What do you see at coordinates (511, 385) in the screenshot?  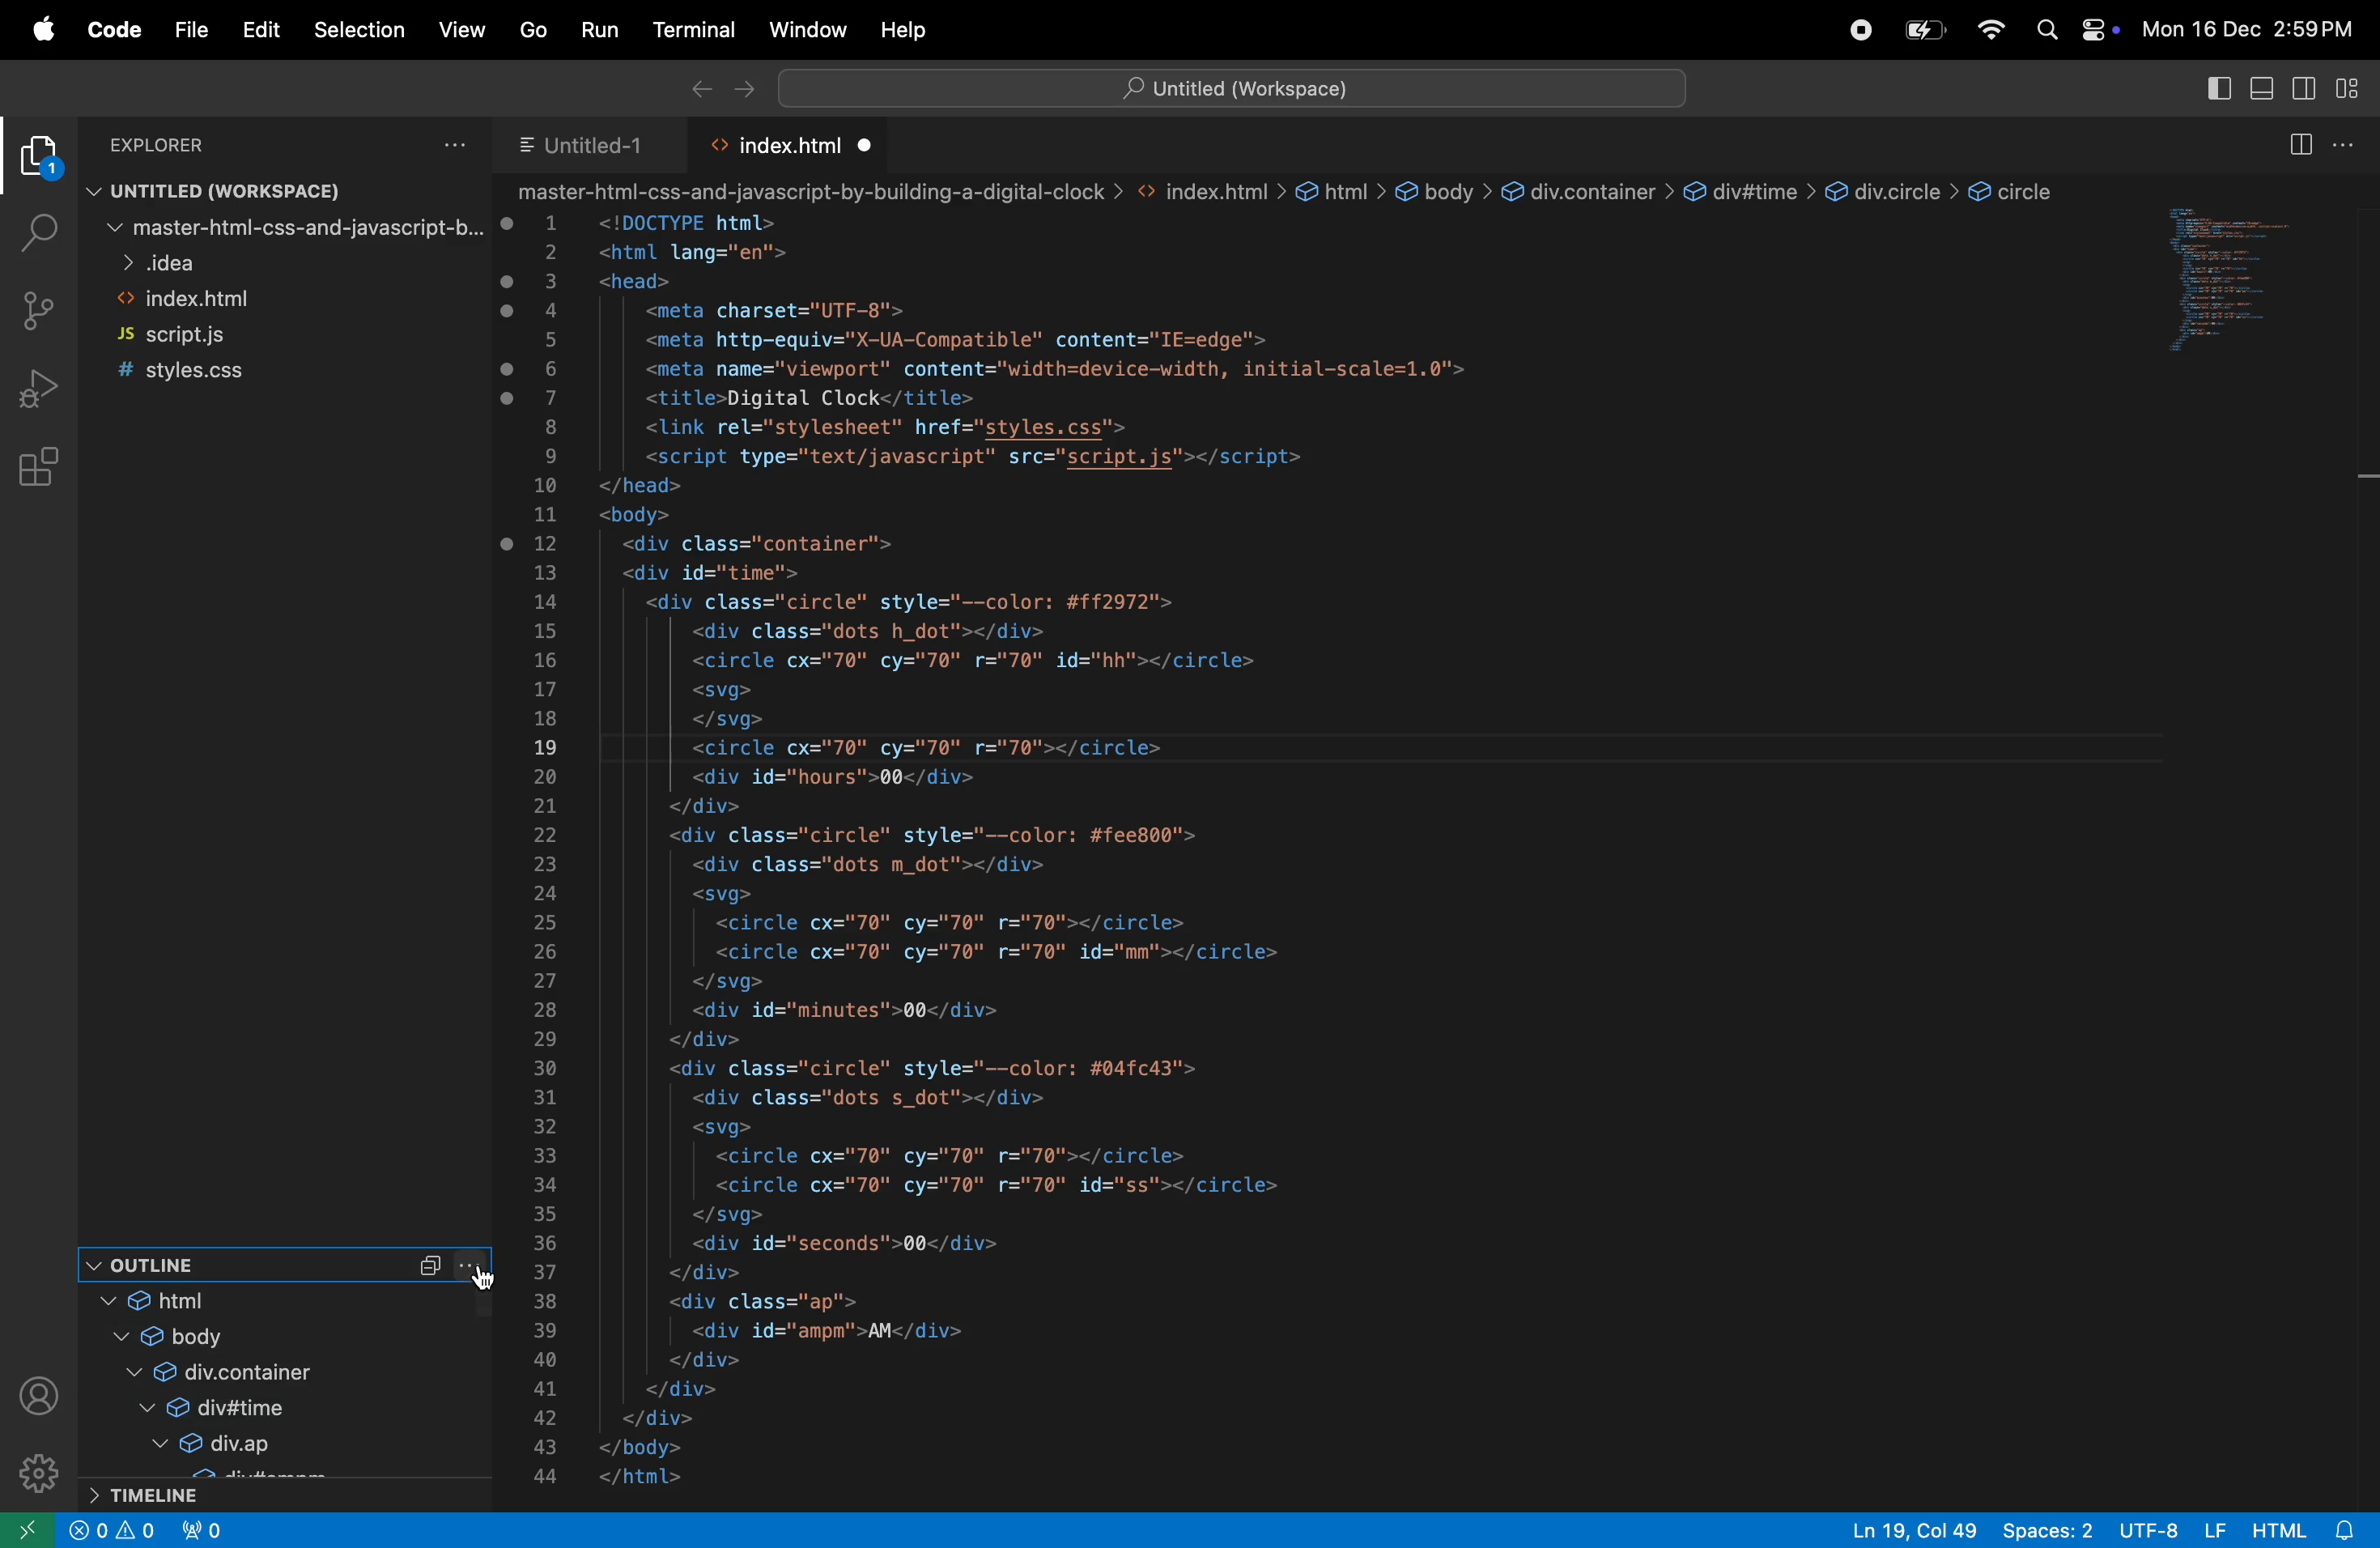 I see `unsaved changes made` at bounding box center [511, 385].